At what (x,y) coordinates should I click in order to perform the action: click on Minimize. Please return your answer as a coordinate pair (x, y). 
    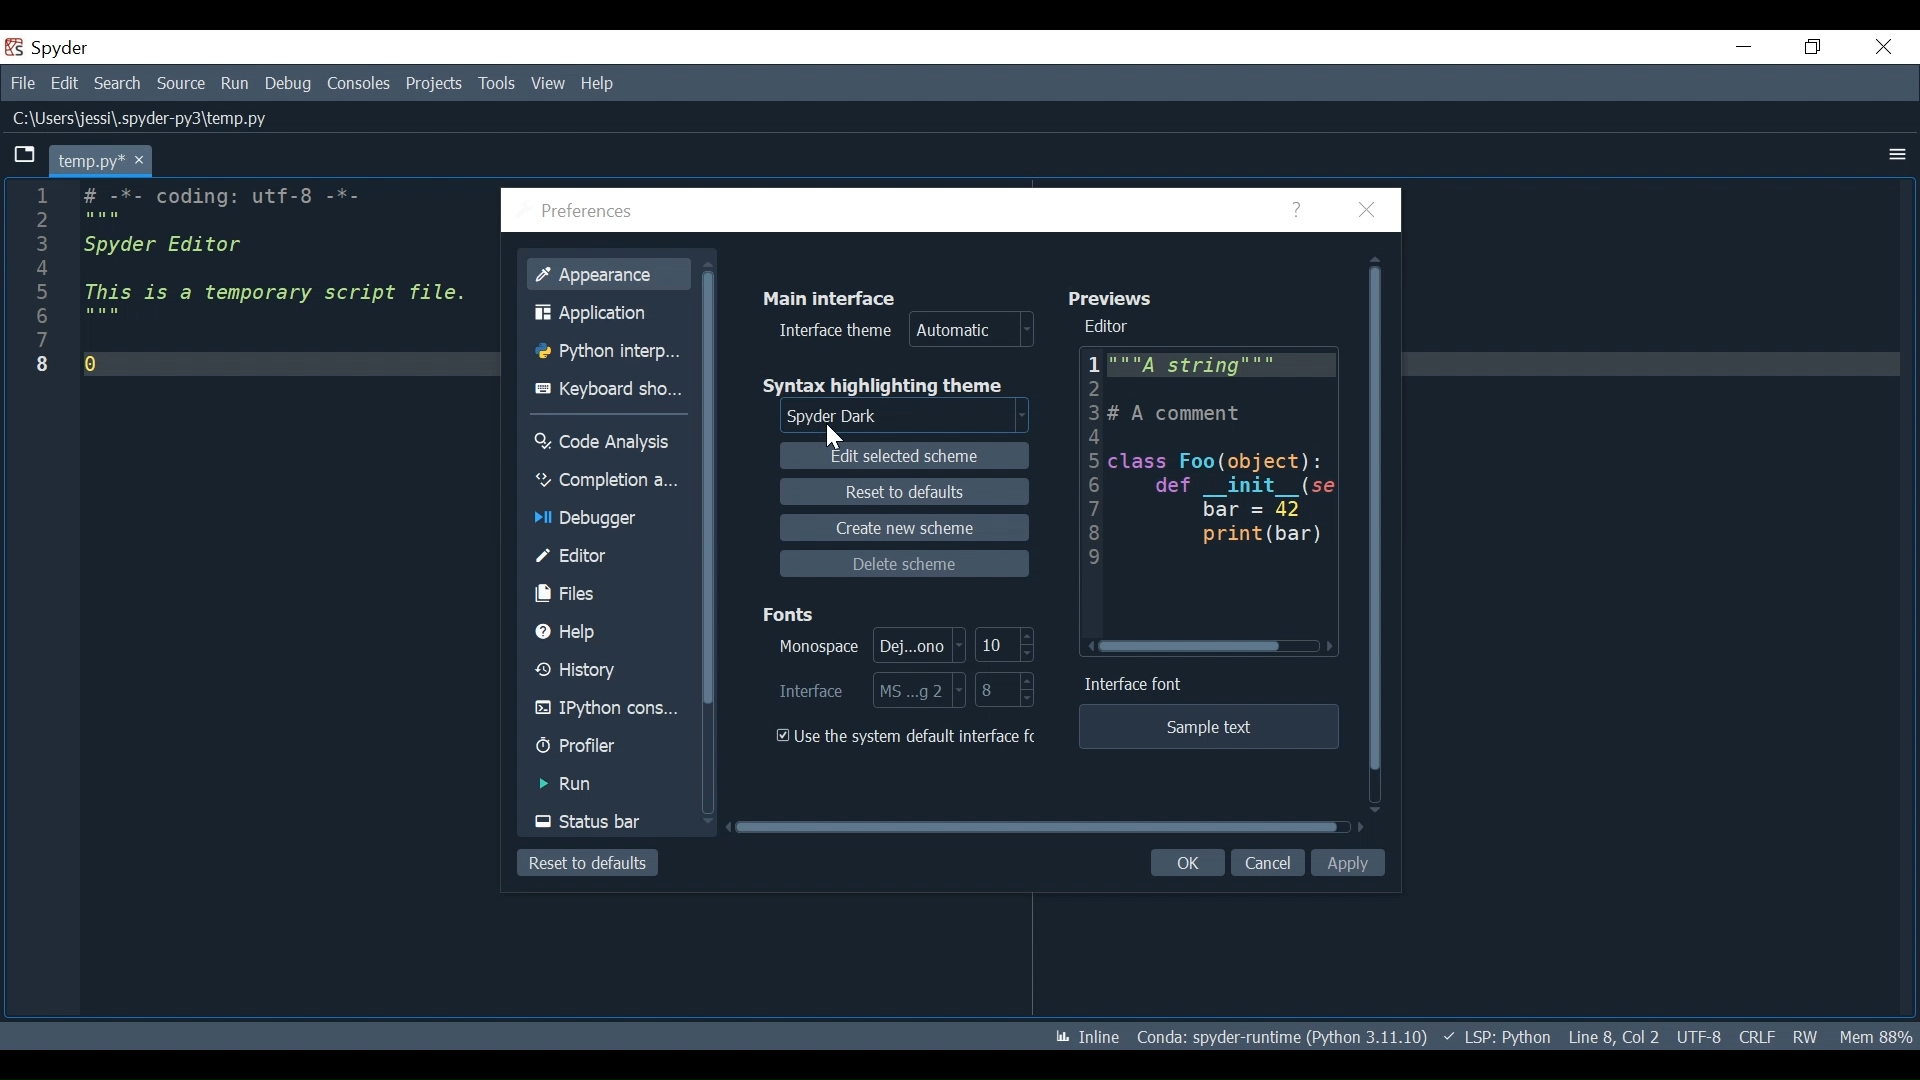
    Looking at the image, I should click on (1744, 48).